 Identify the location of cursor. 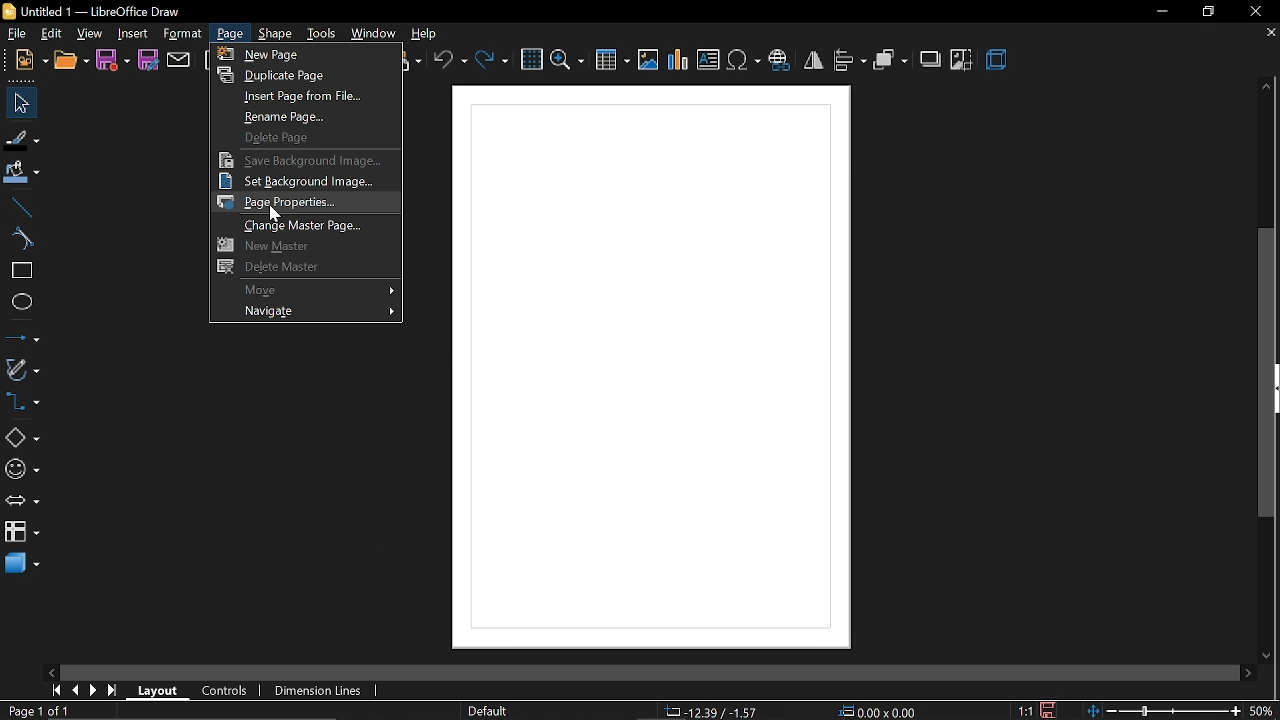
(277, 214).